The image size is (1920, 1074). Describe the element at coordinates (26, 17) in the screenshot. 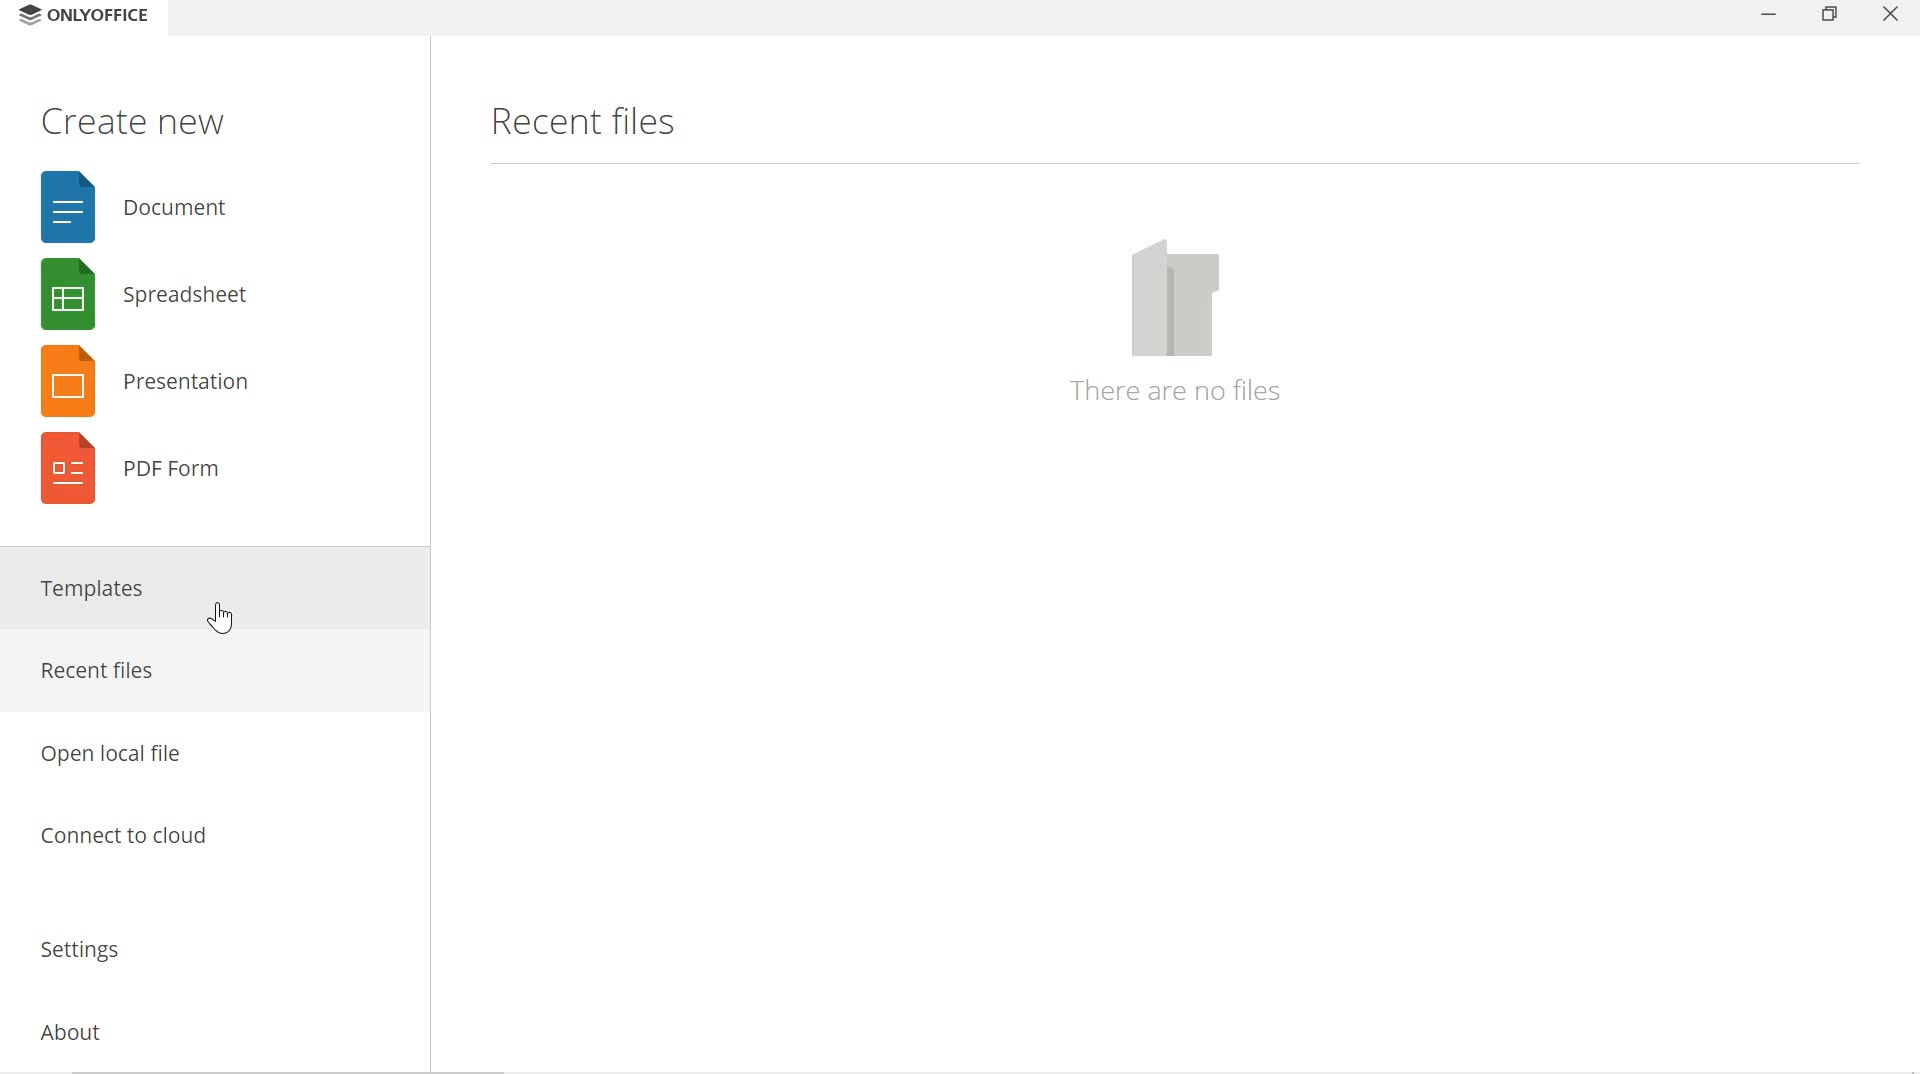

I see `ONLYOFFICE logo` at that location.